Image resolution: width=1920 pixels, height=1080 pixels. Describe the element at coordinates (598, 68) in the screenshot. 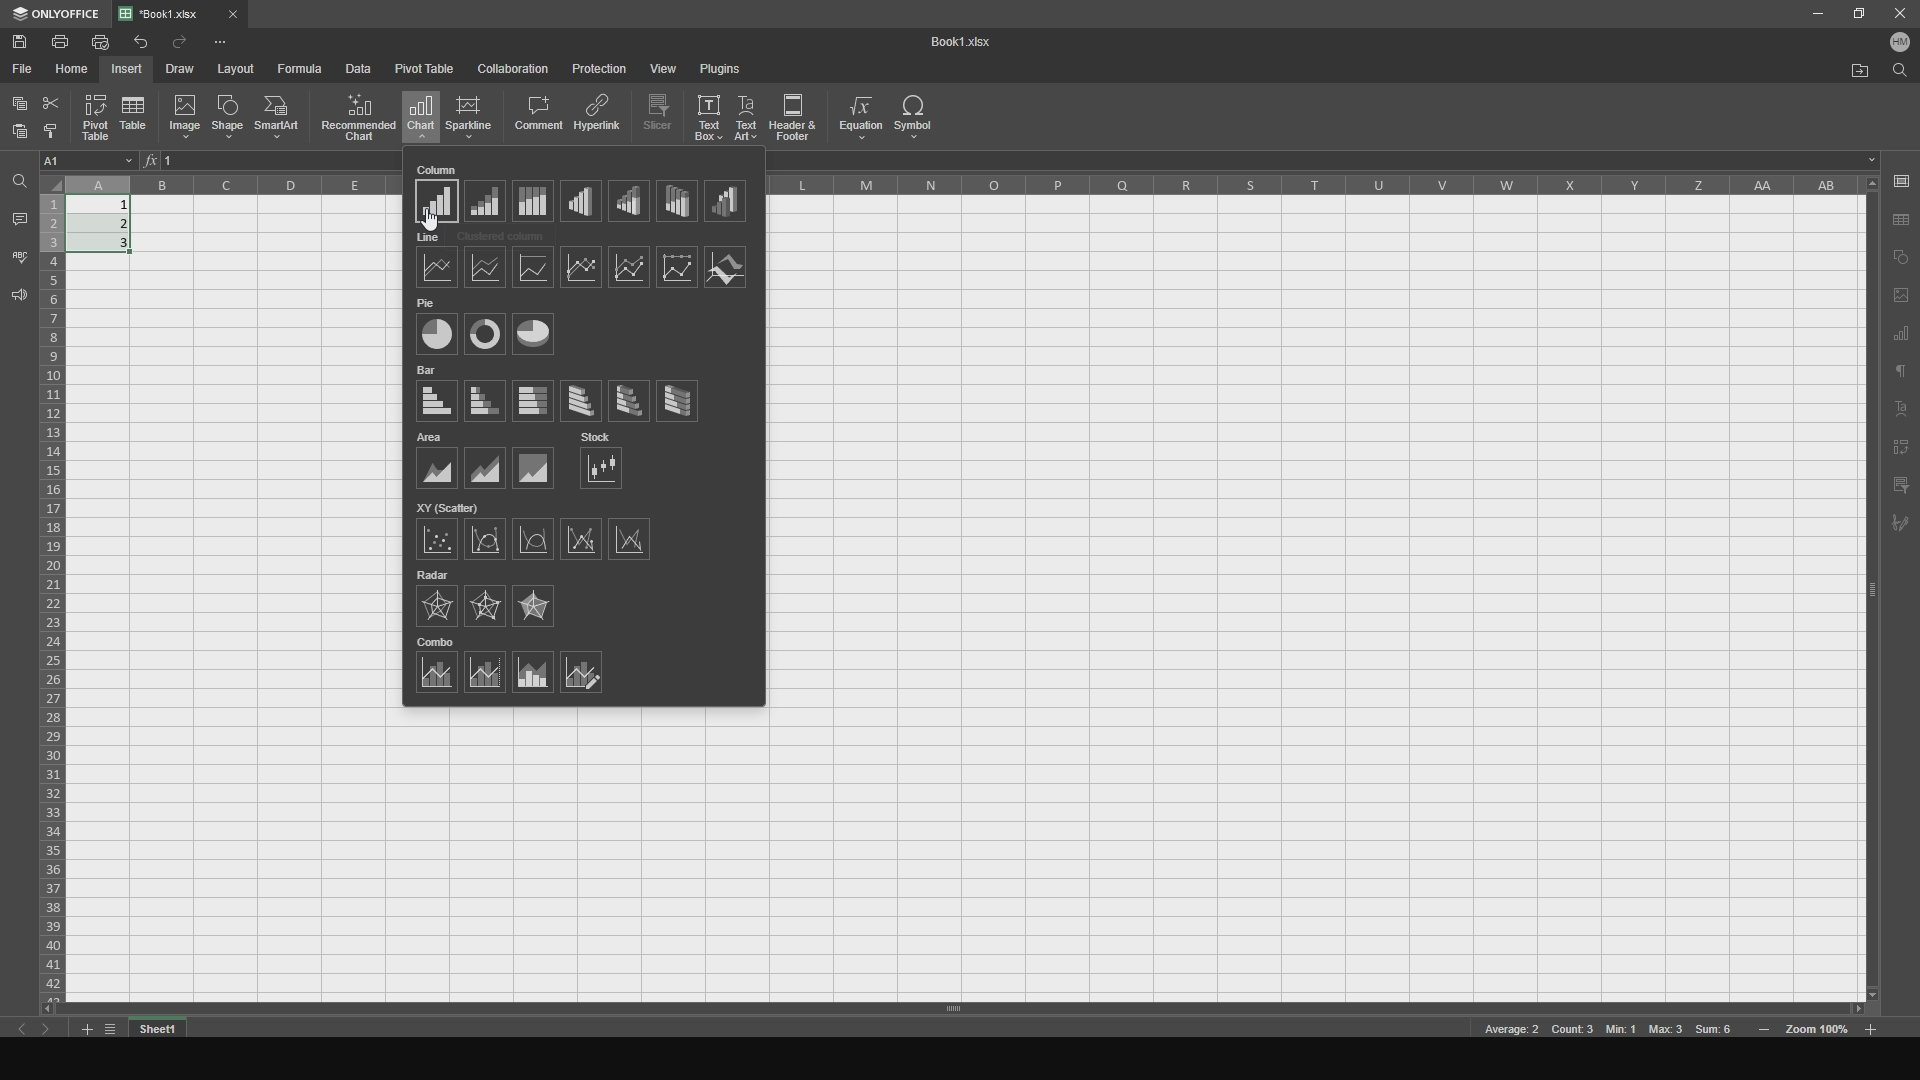

I see `protection` at that location.